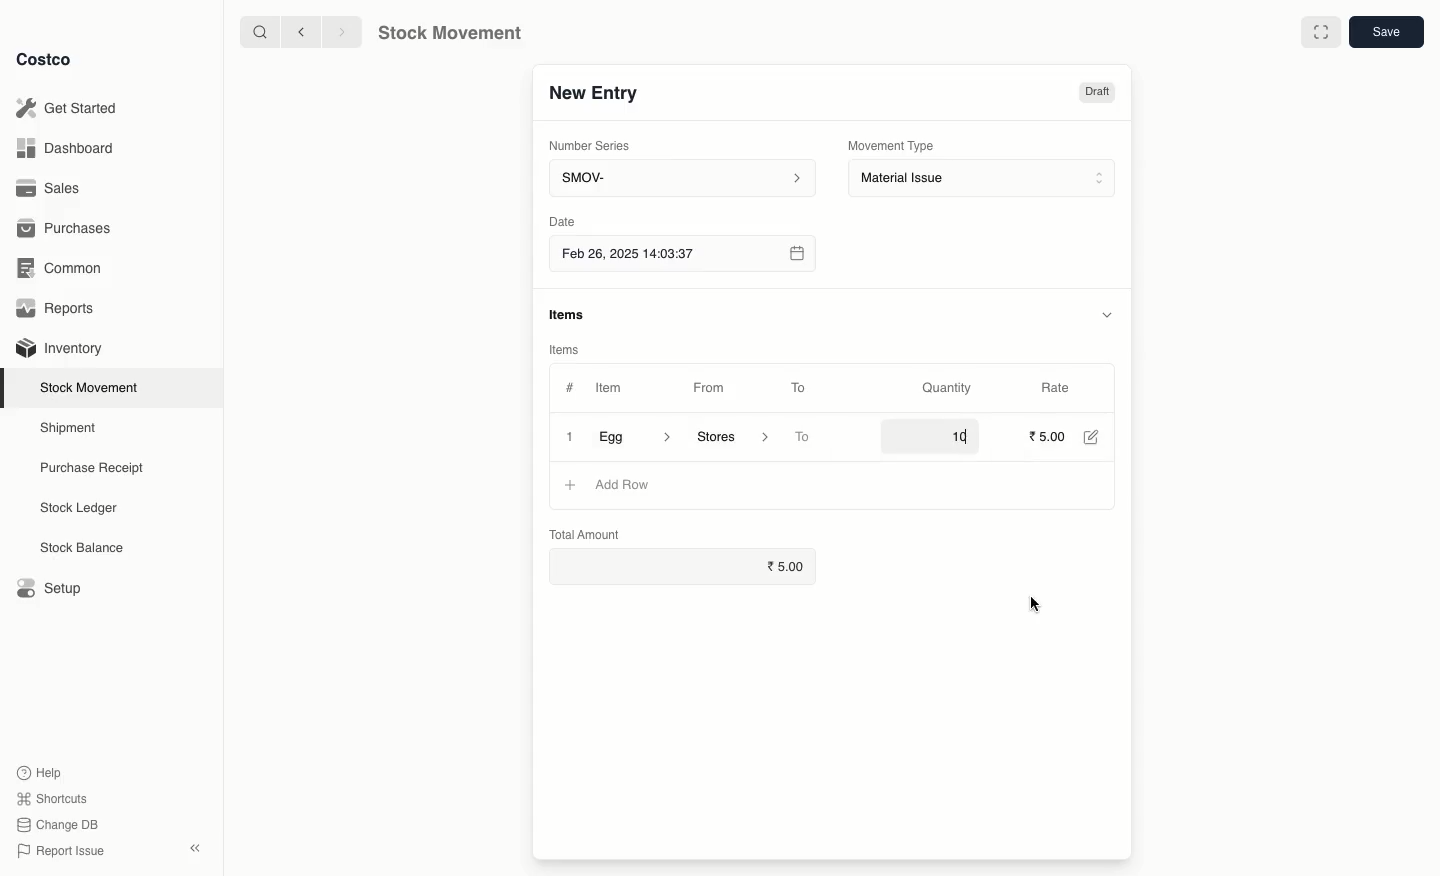 The width and height of the screenshot is (1440, 876). Describe the element at coordinates (47, 586) in the screenshot. I see `Setup` at that location.